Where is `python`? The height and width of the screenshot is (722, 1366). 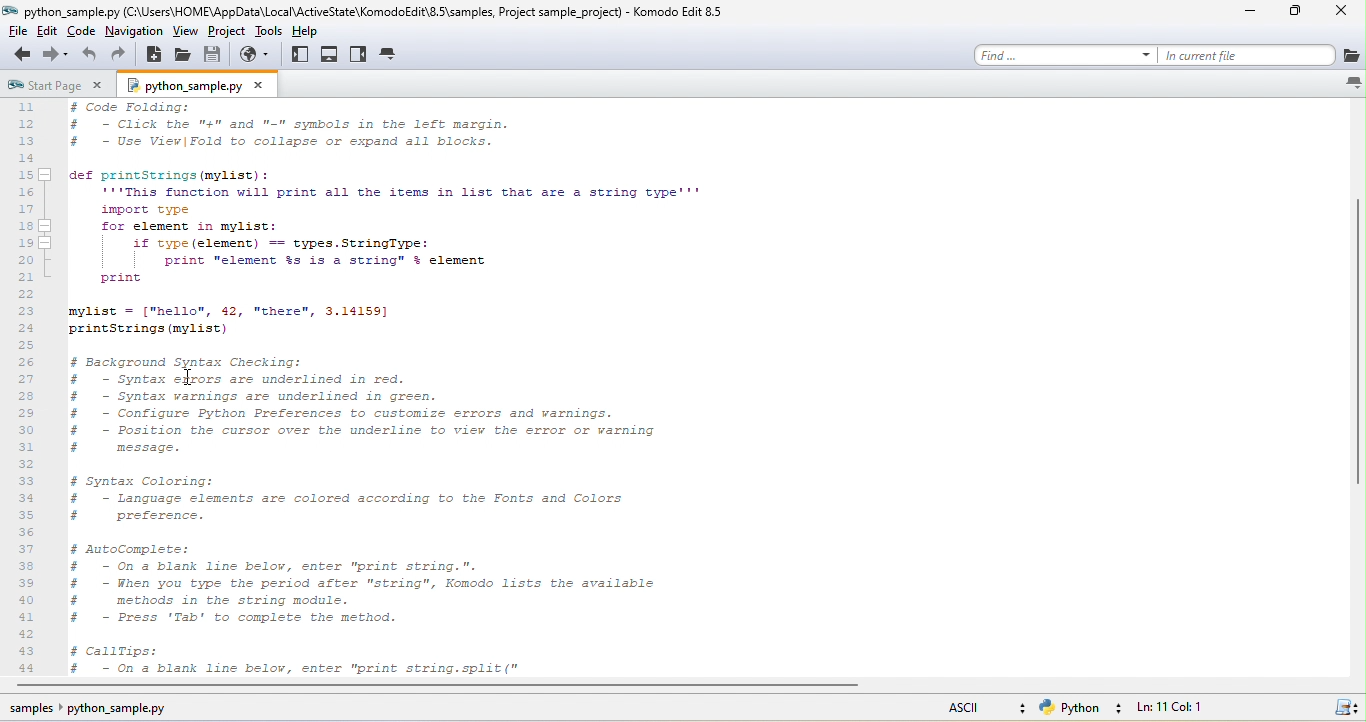
python is located at coordinates (1082, 709).